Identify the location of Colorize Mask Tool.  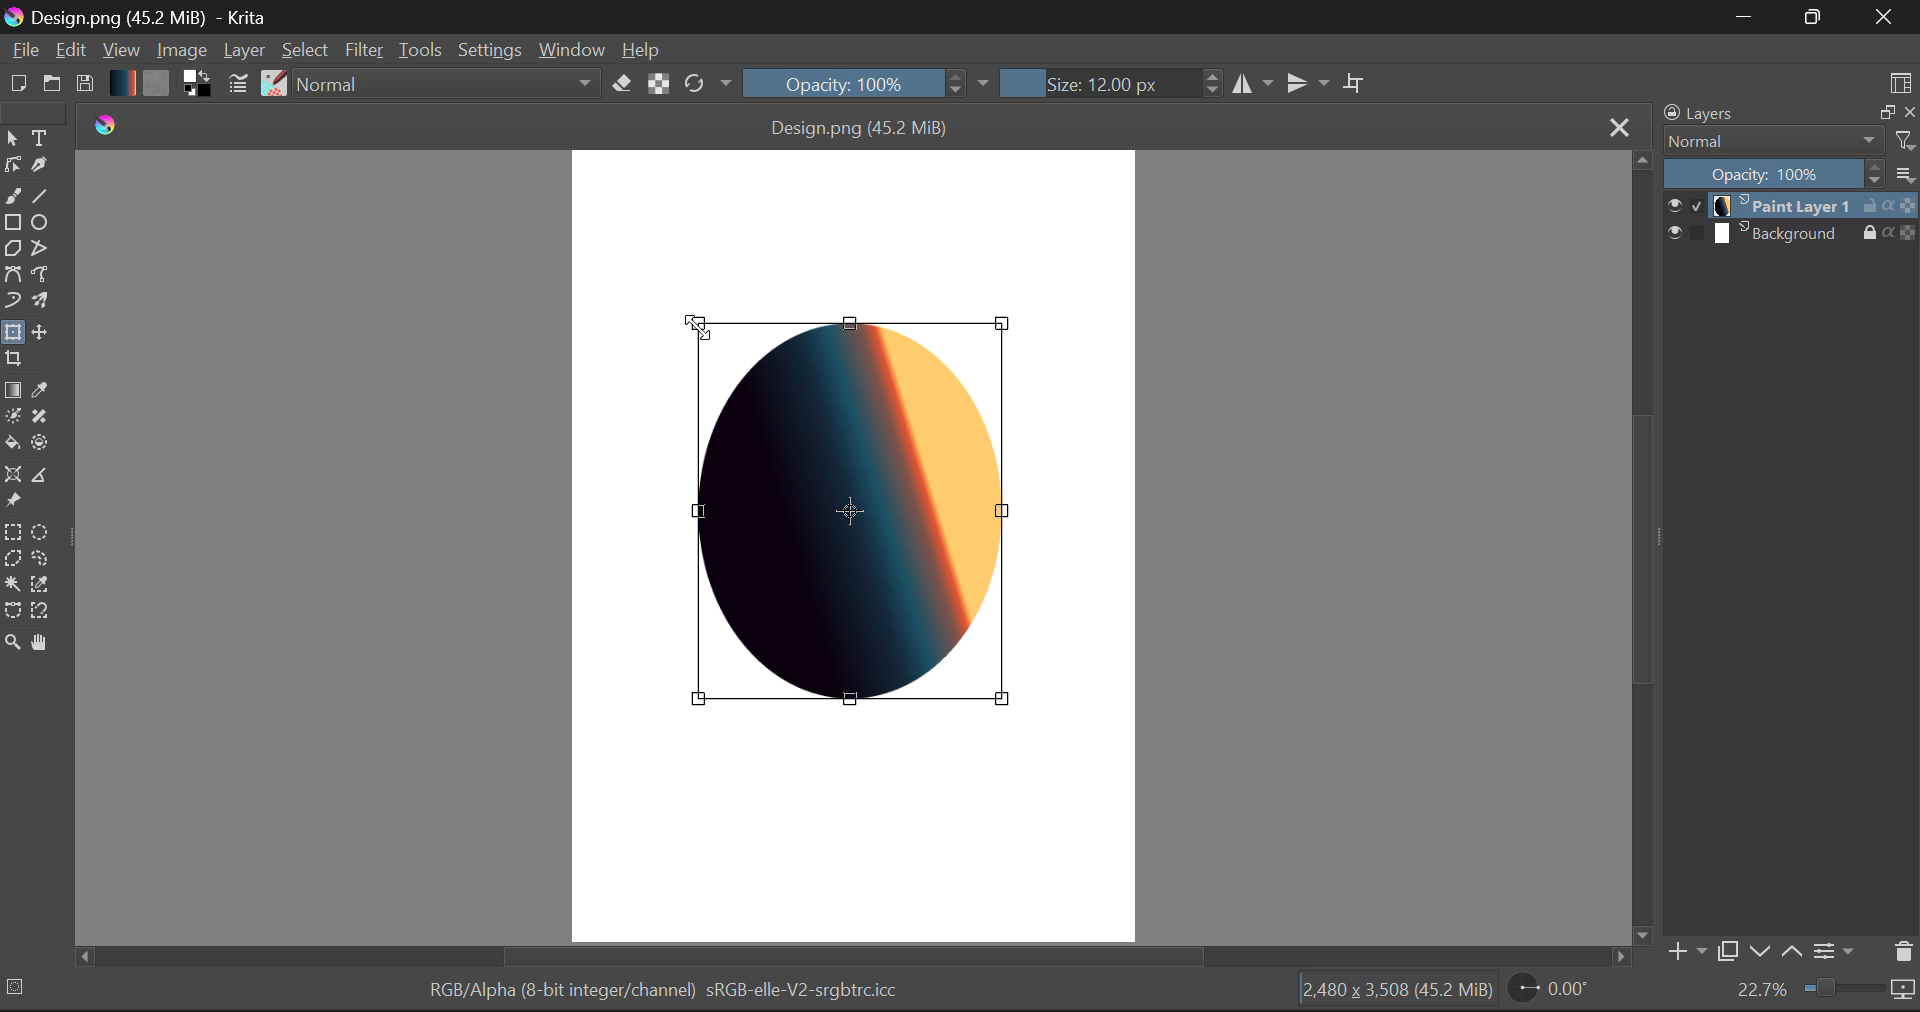
(12, 416).